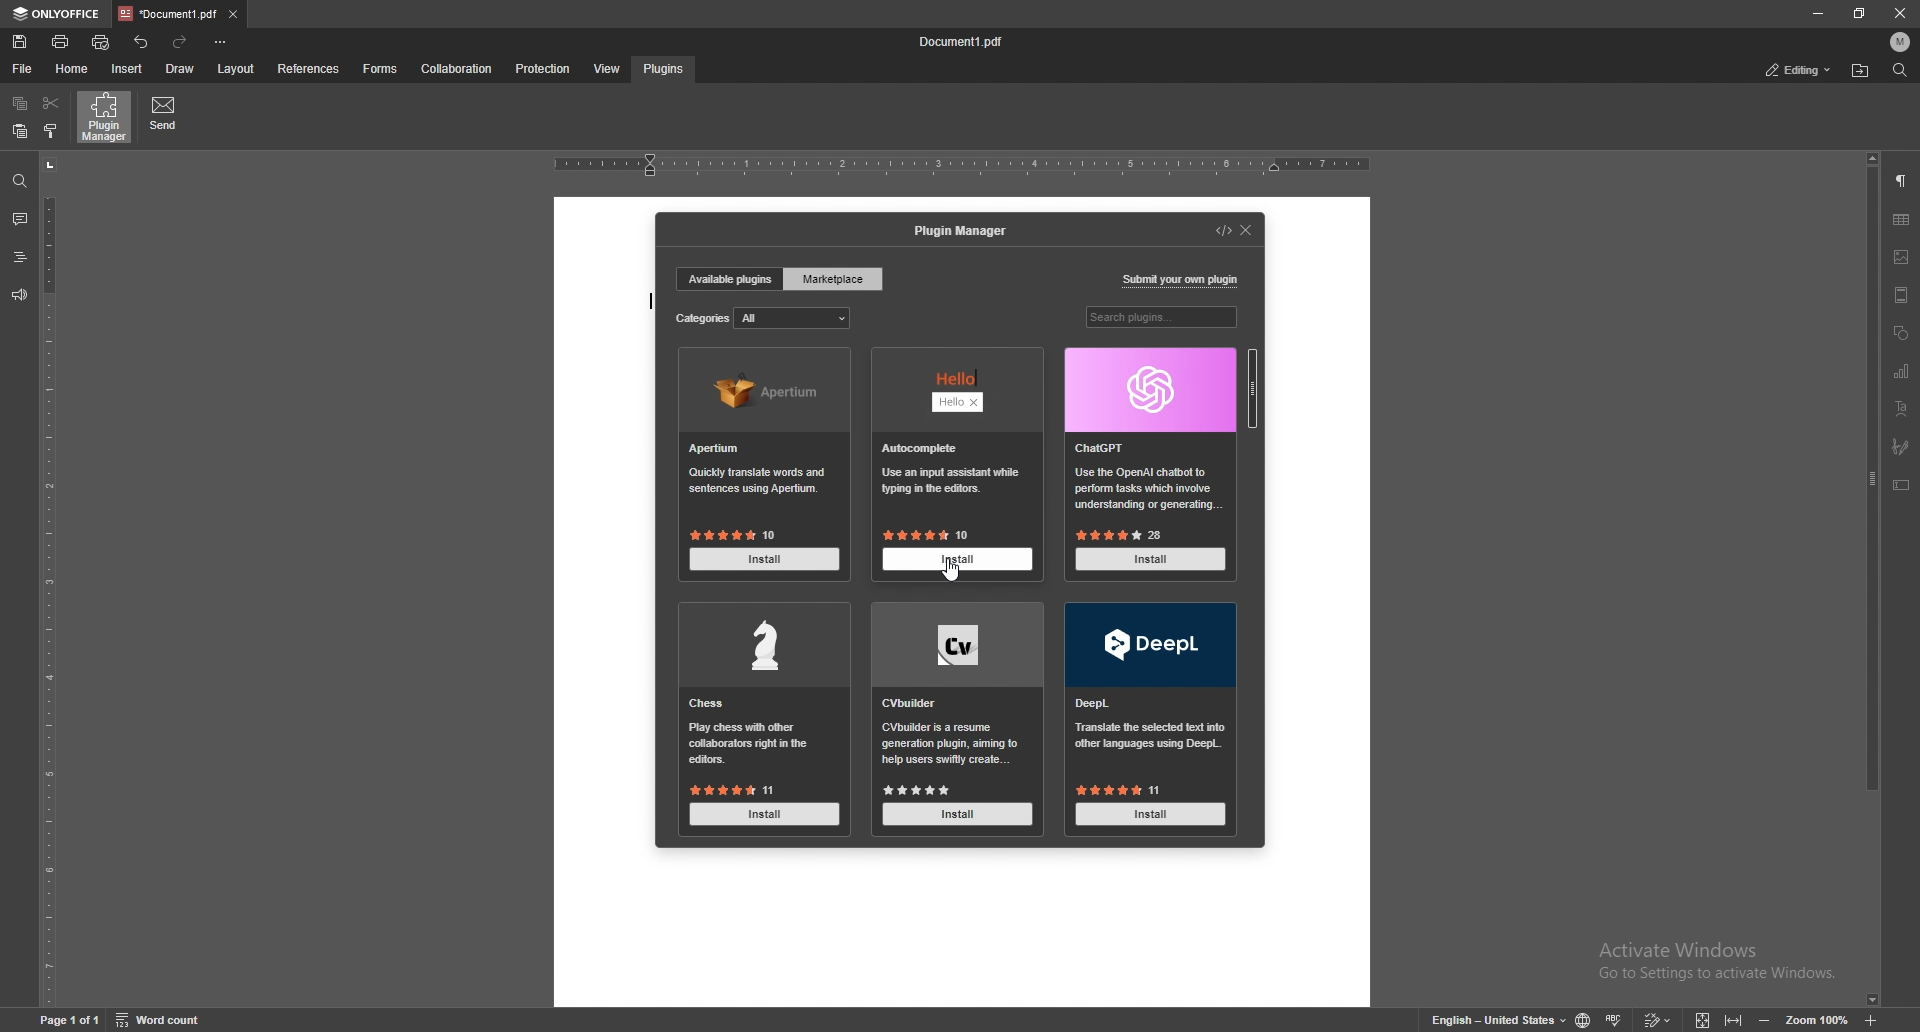 The width and height of the screenshot is (1920, 1032). Describe the element at coordinates (1583, 1019) in the screenshot. I see `change doc language` at that location.